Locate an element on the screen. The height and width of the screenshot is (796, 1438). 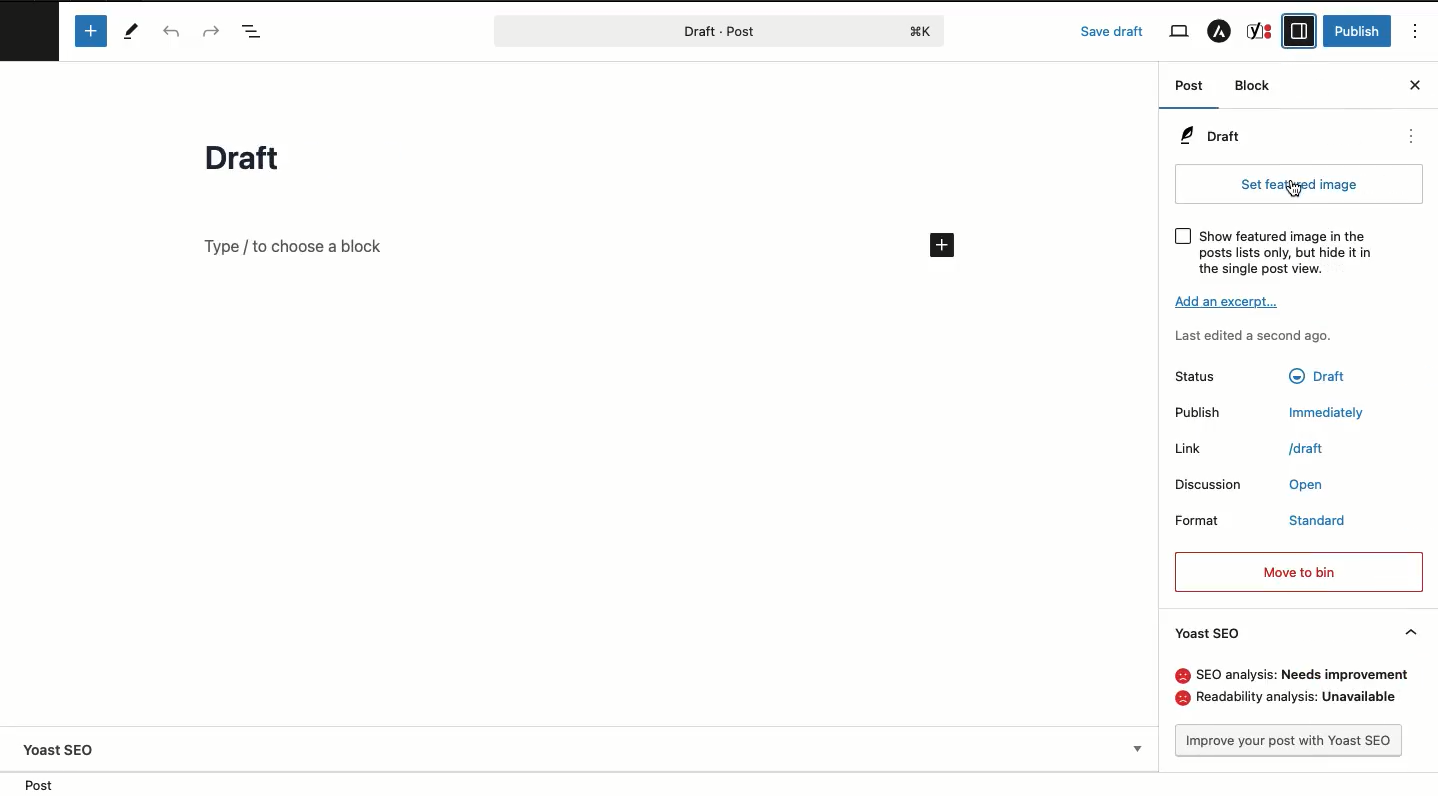
Post is located at coordinates (1188, 89).